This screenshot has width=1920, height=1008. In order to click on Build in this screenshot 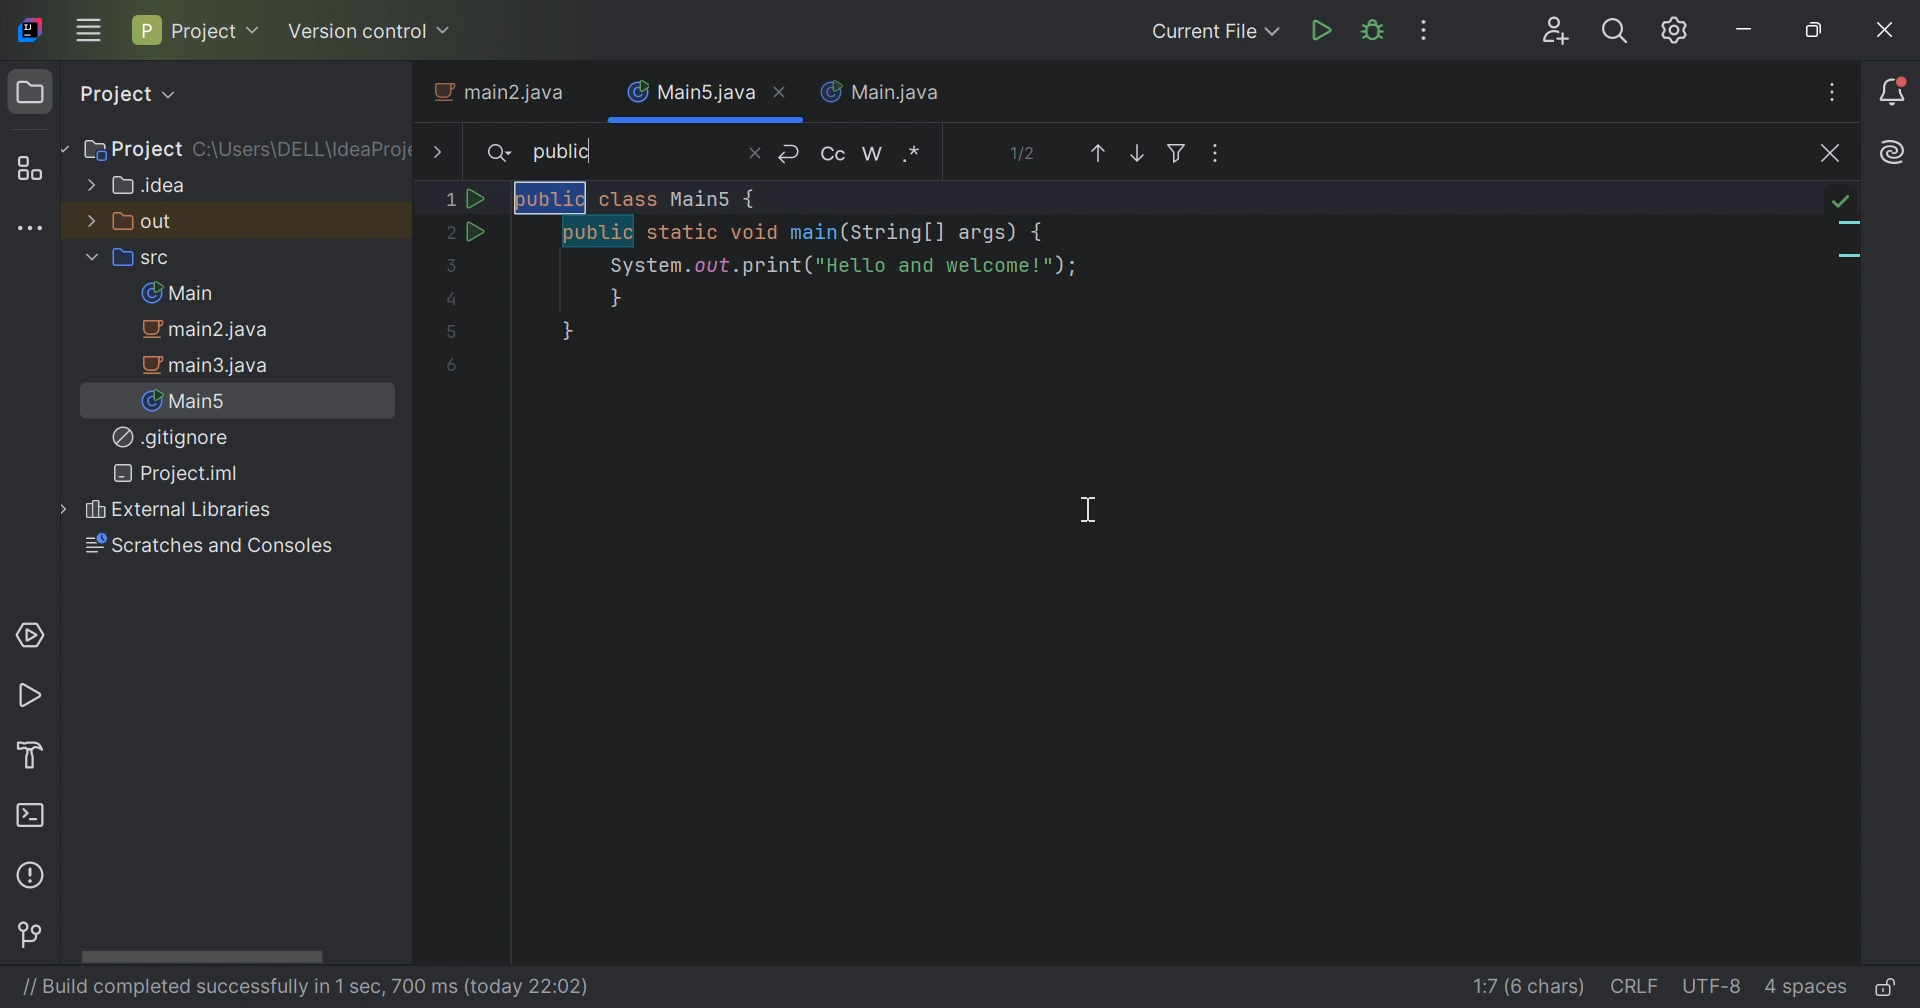, I will do `click(39, 753)`.